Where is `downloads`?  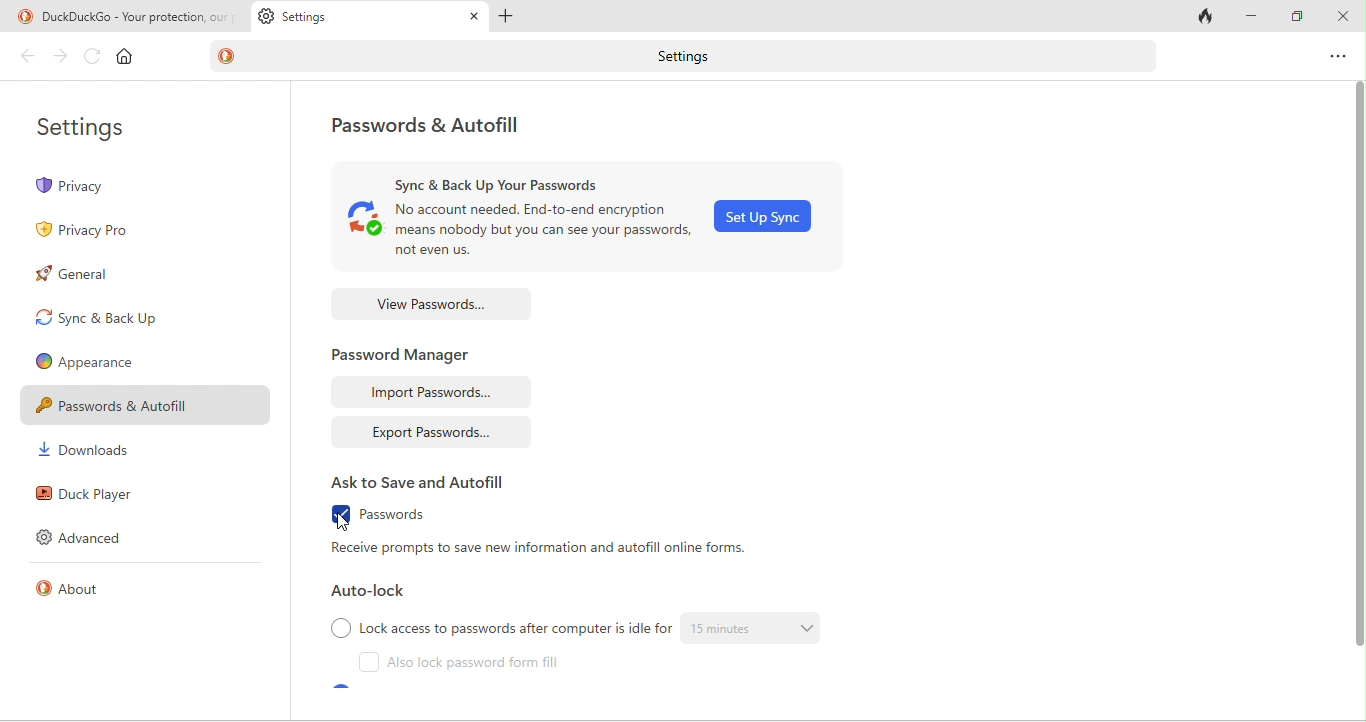 downloads is located at coordinates (94, 454).